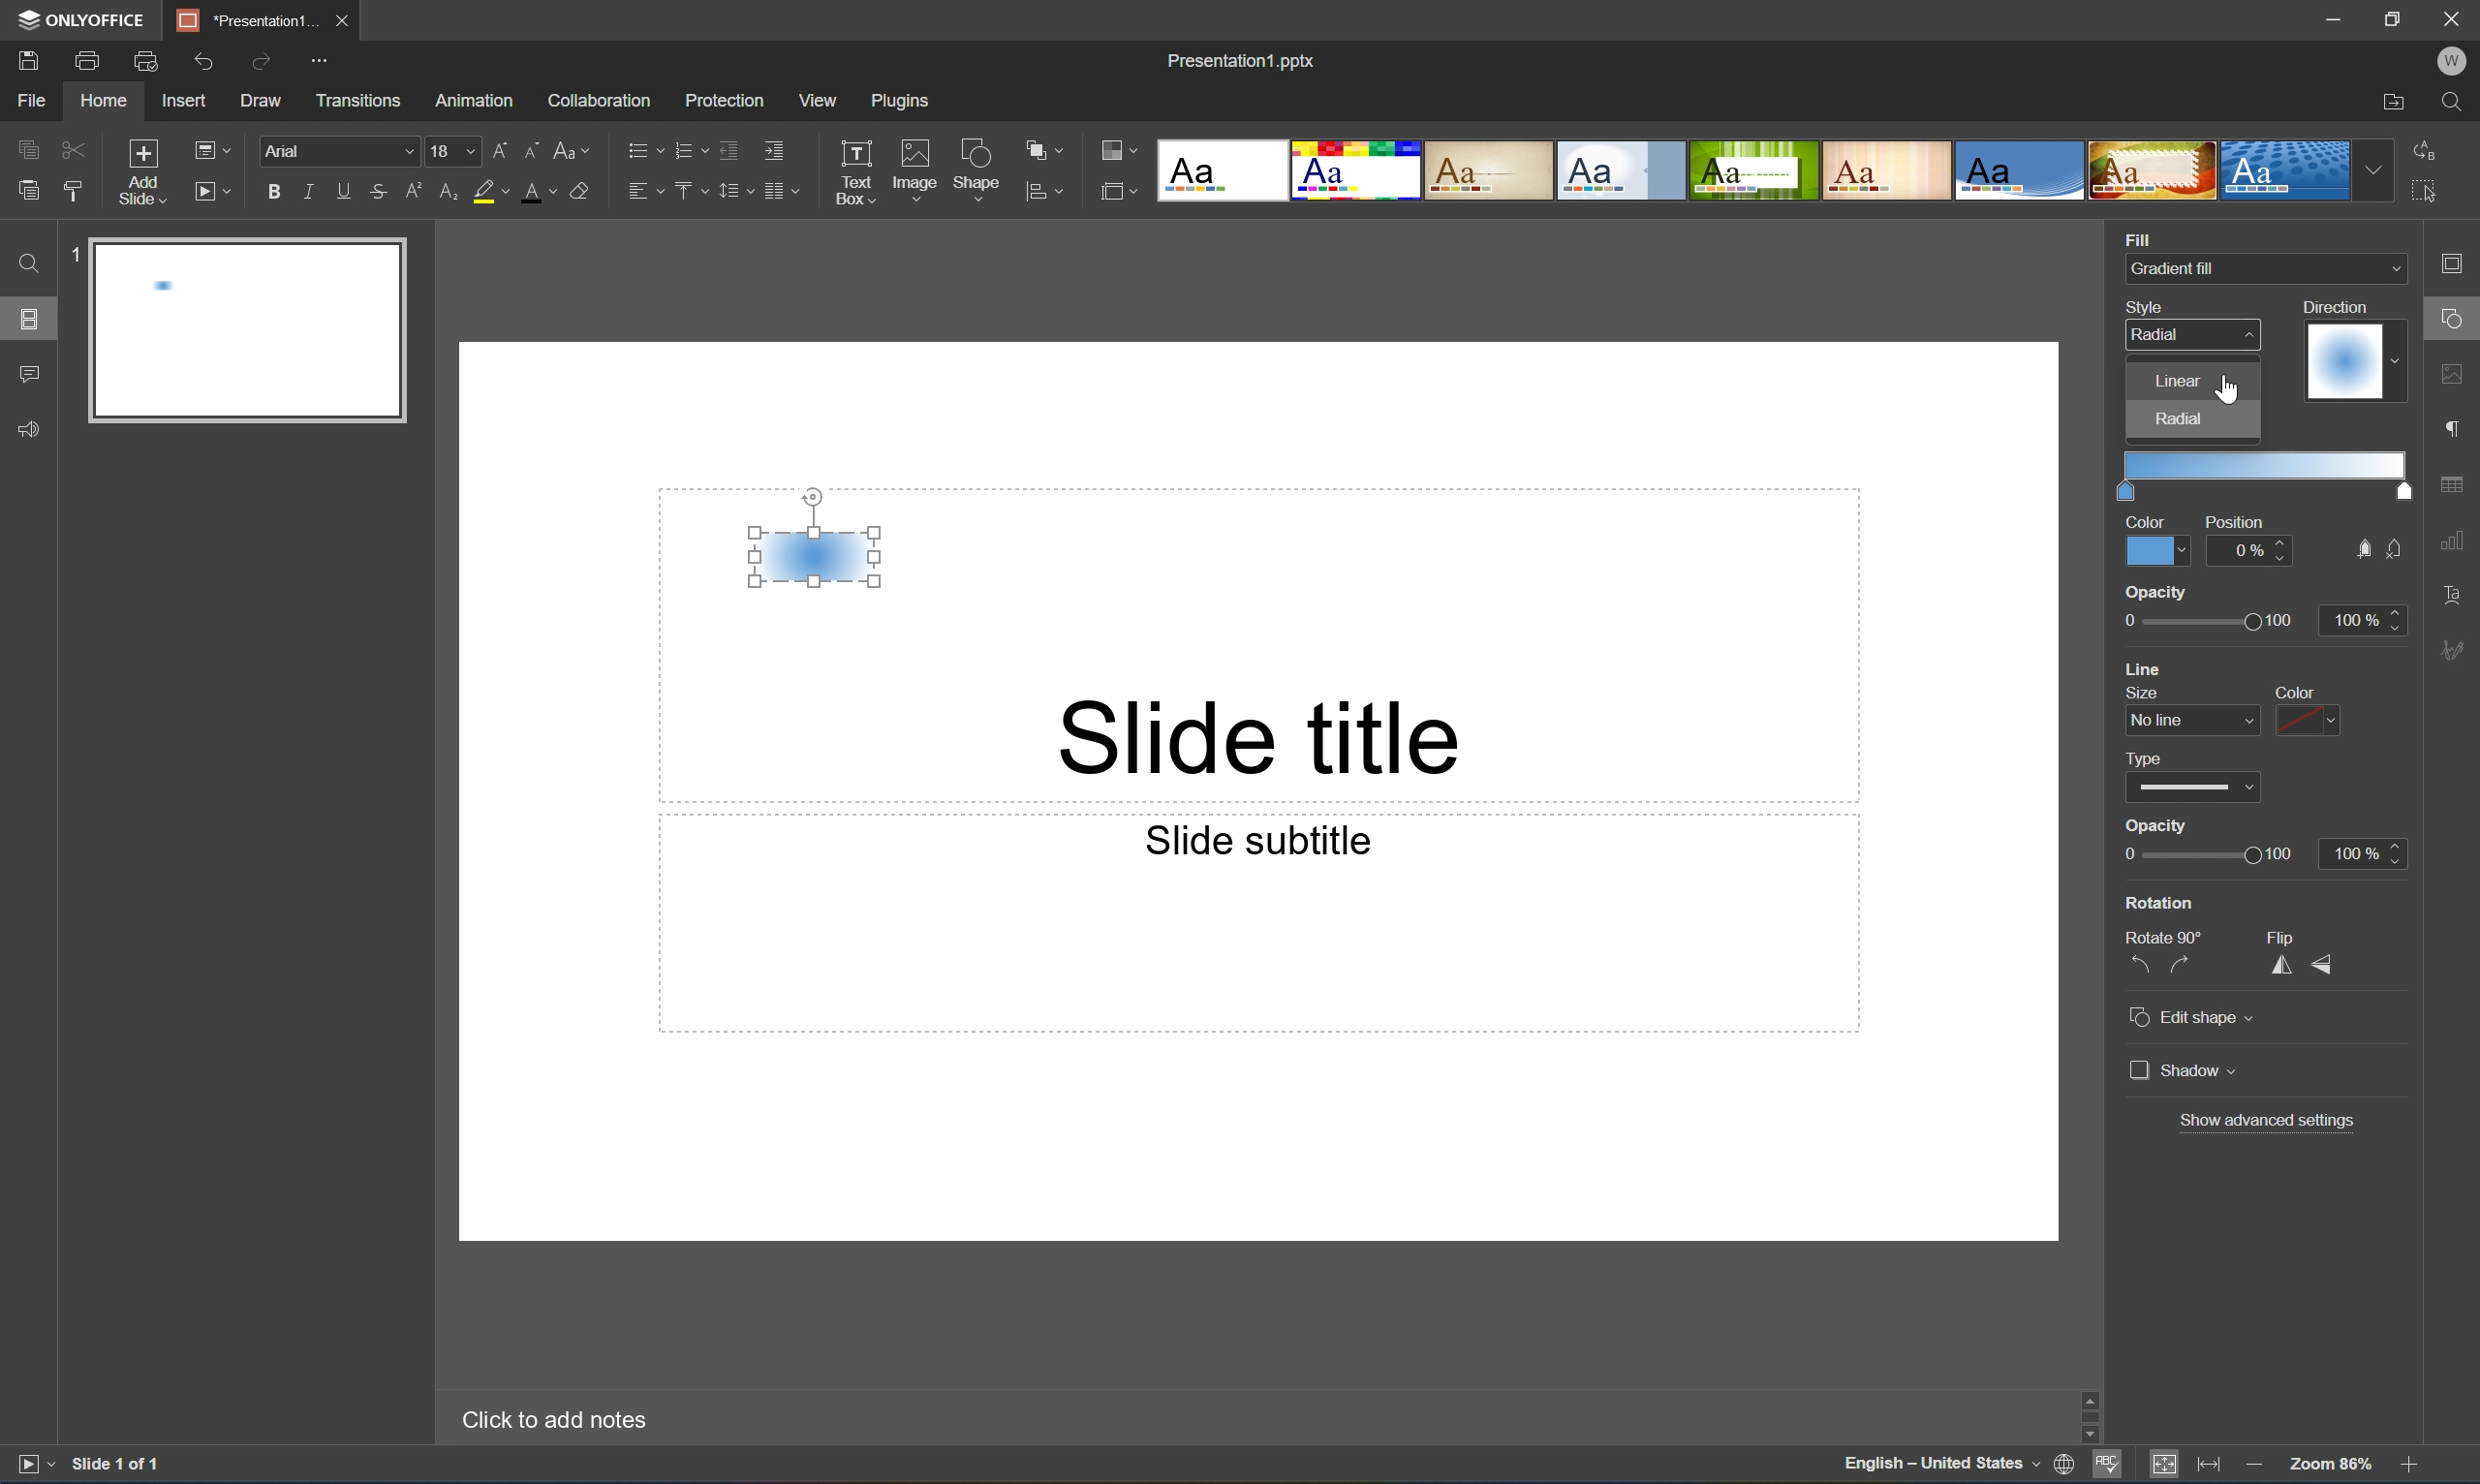 The height and width of the screenshot is (1484, 2480). Describe the element at coordinates (2108, 1467) in the screenshot. I see `Spell checking` at that location.